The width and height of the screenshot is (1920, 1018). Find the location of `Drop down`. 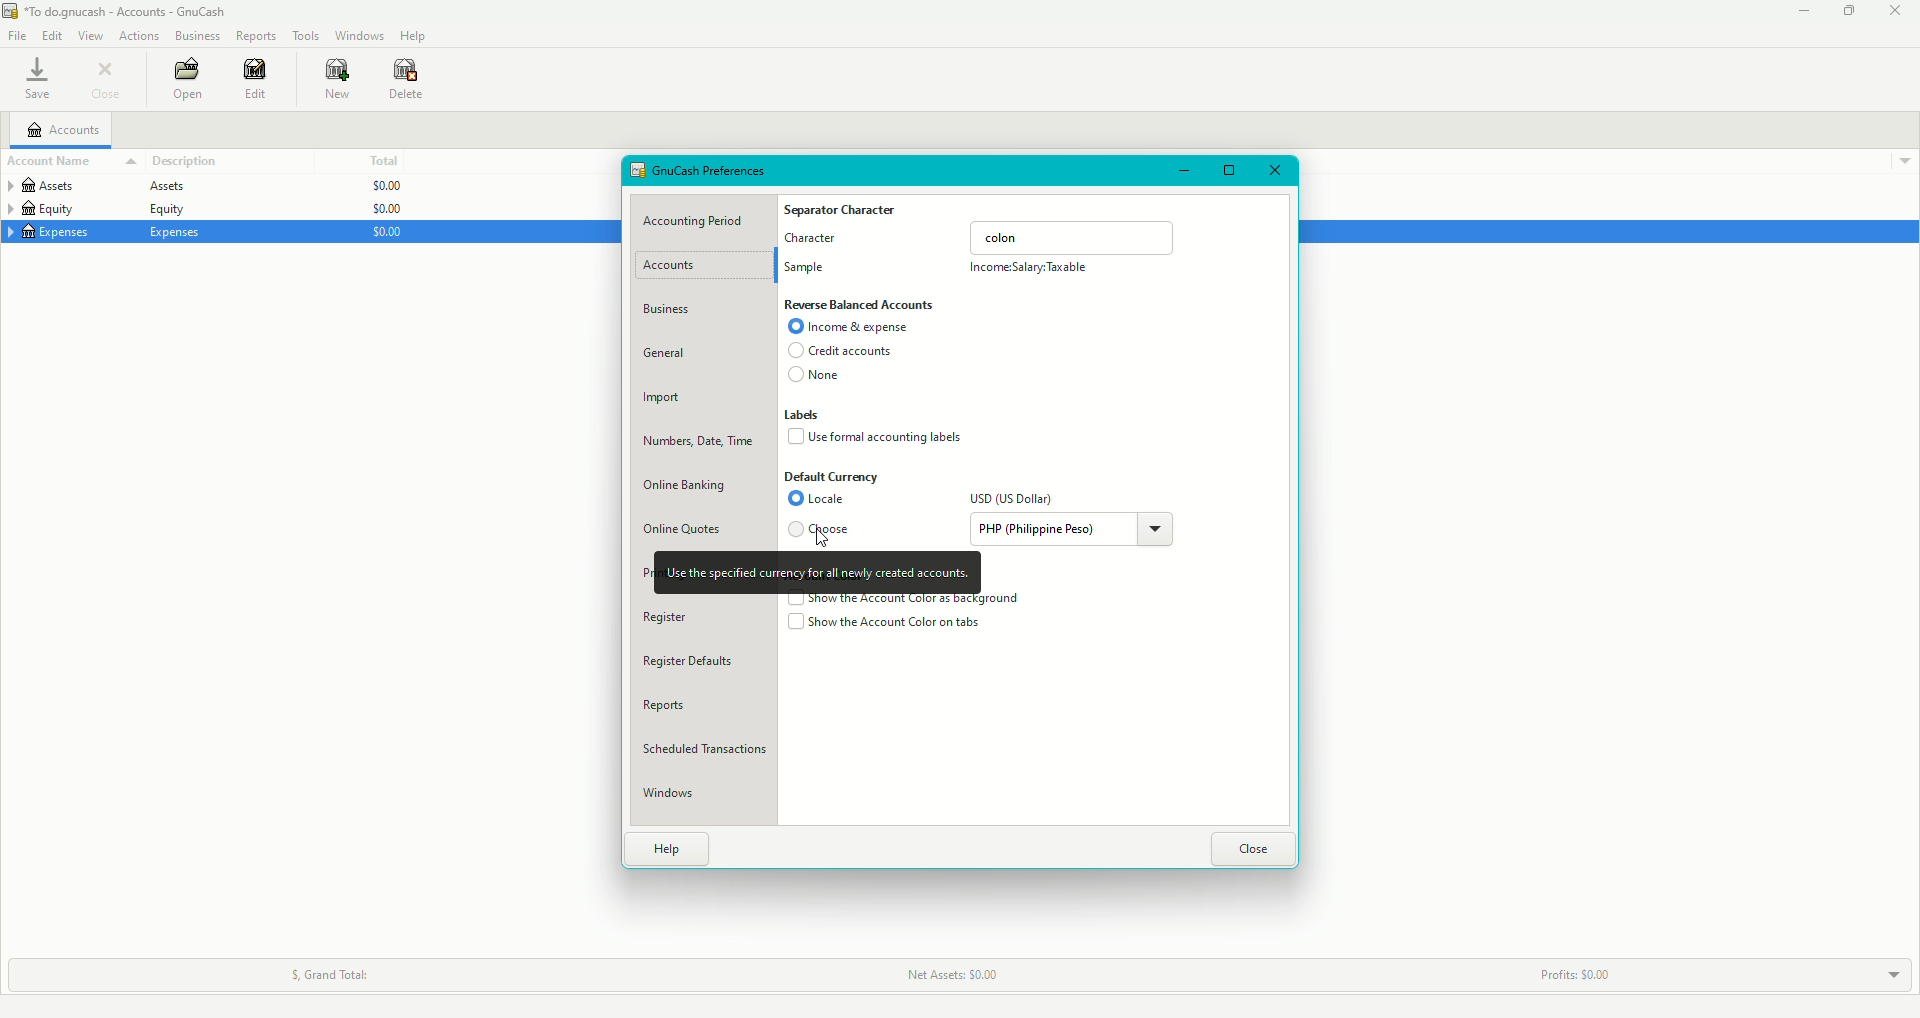

Drop down is located at coordinates (1906, 163).